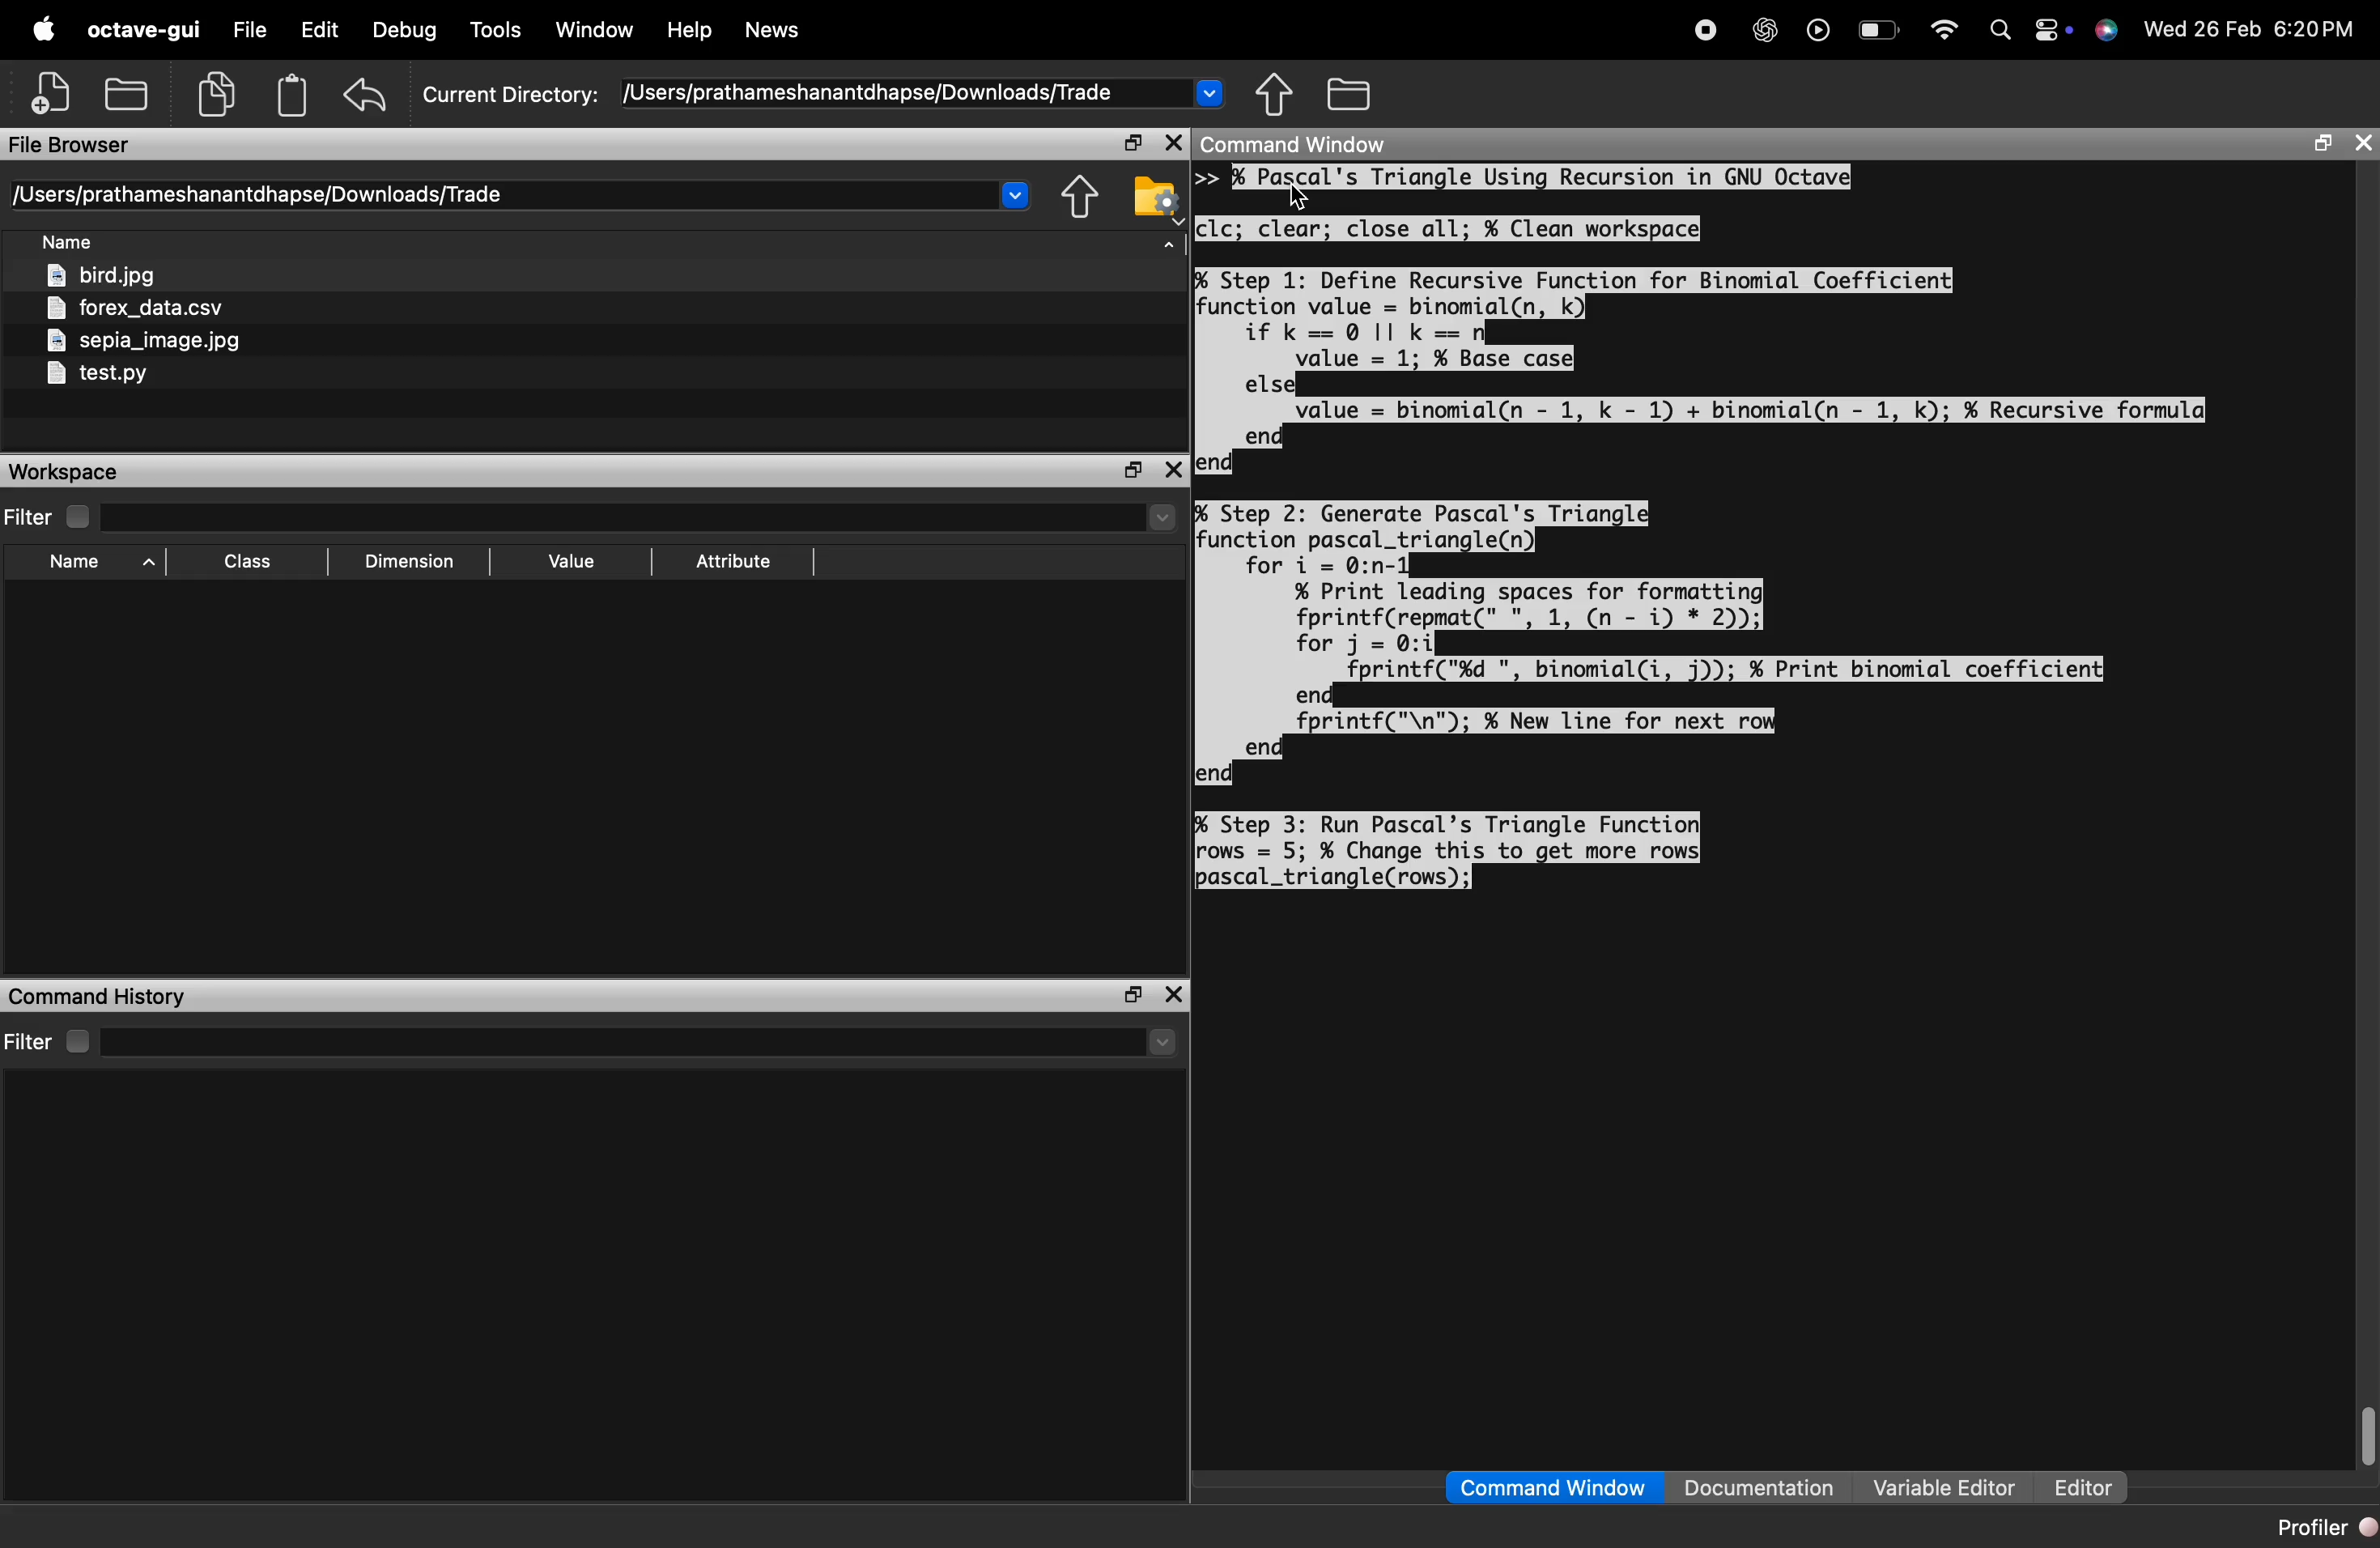 The height and width of the screenshot is (1548, 2380). What do you see at coordinates (2323, 143) in the screenshot?
I see `maximize` at bounding box center [2323, 143].